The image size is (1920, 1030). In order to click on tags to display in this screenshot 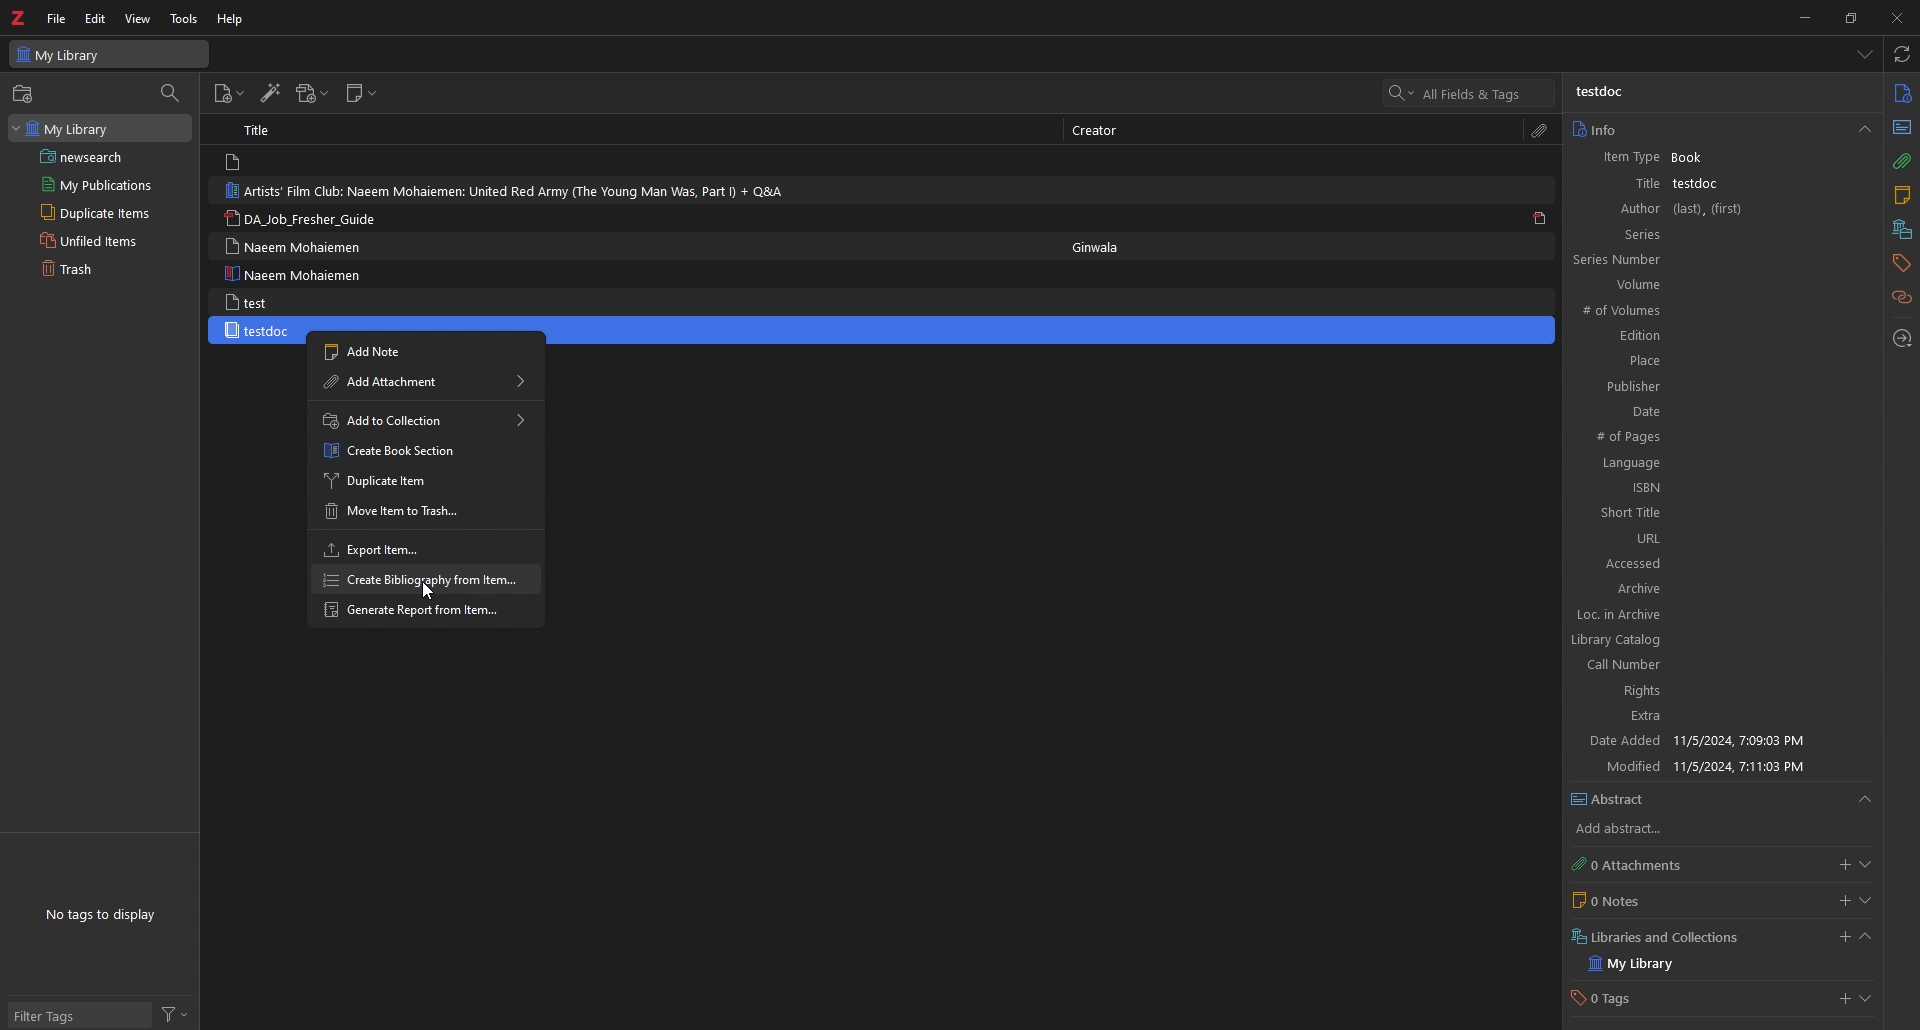, I will do `click(106, 914)`.